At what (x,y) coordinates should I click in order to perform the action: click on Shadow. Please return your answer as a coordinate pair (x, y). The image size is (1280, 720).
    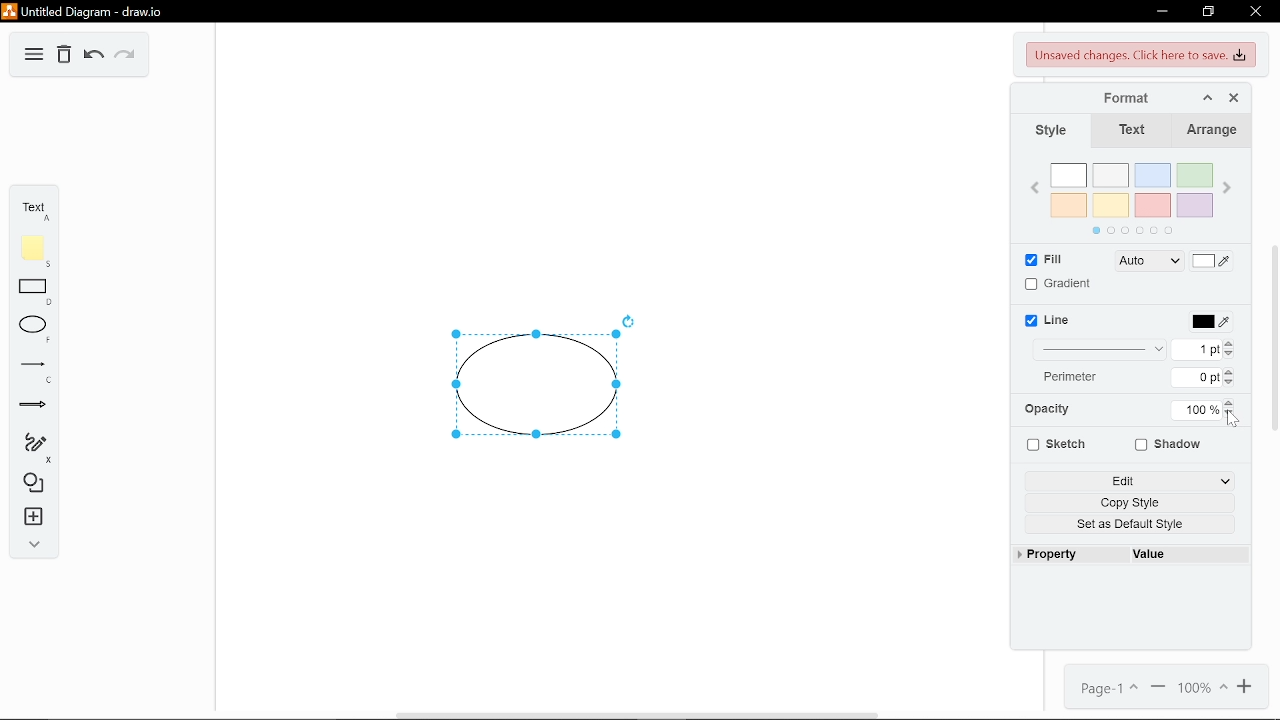
    Looking at the image, I should click on (1176, 445).